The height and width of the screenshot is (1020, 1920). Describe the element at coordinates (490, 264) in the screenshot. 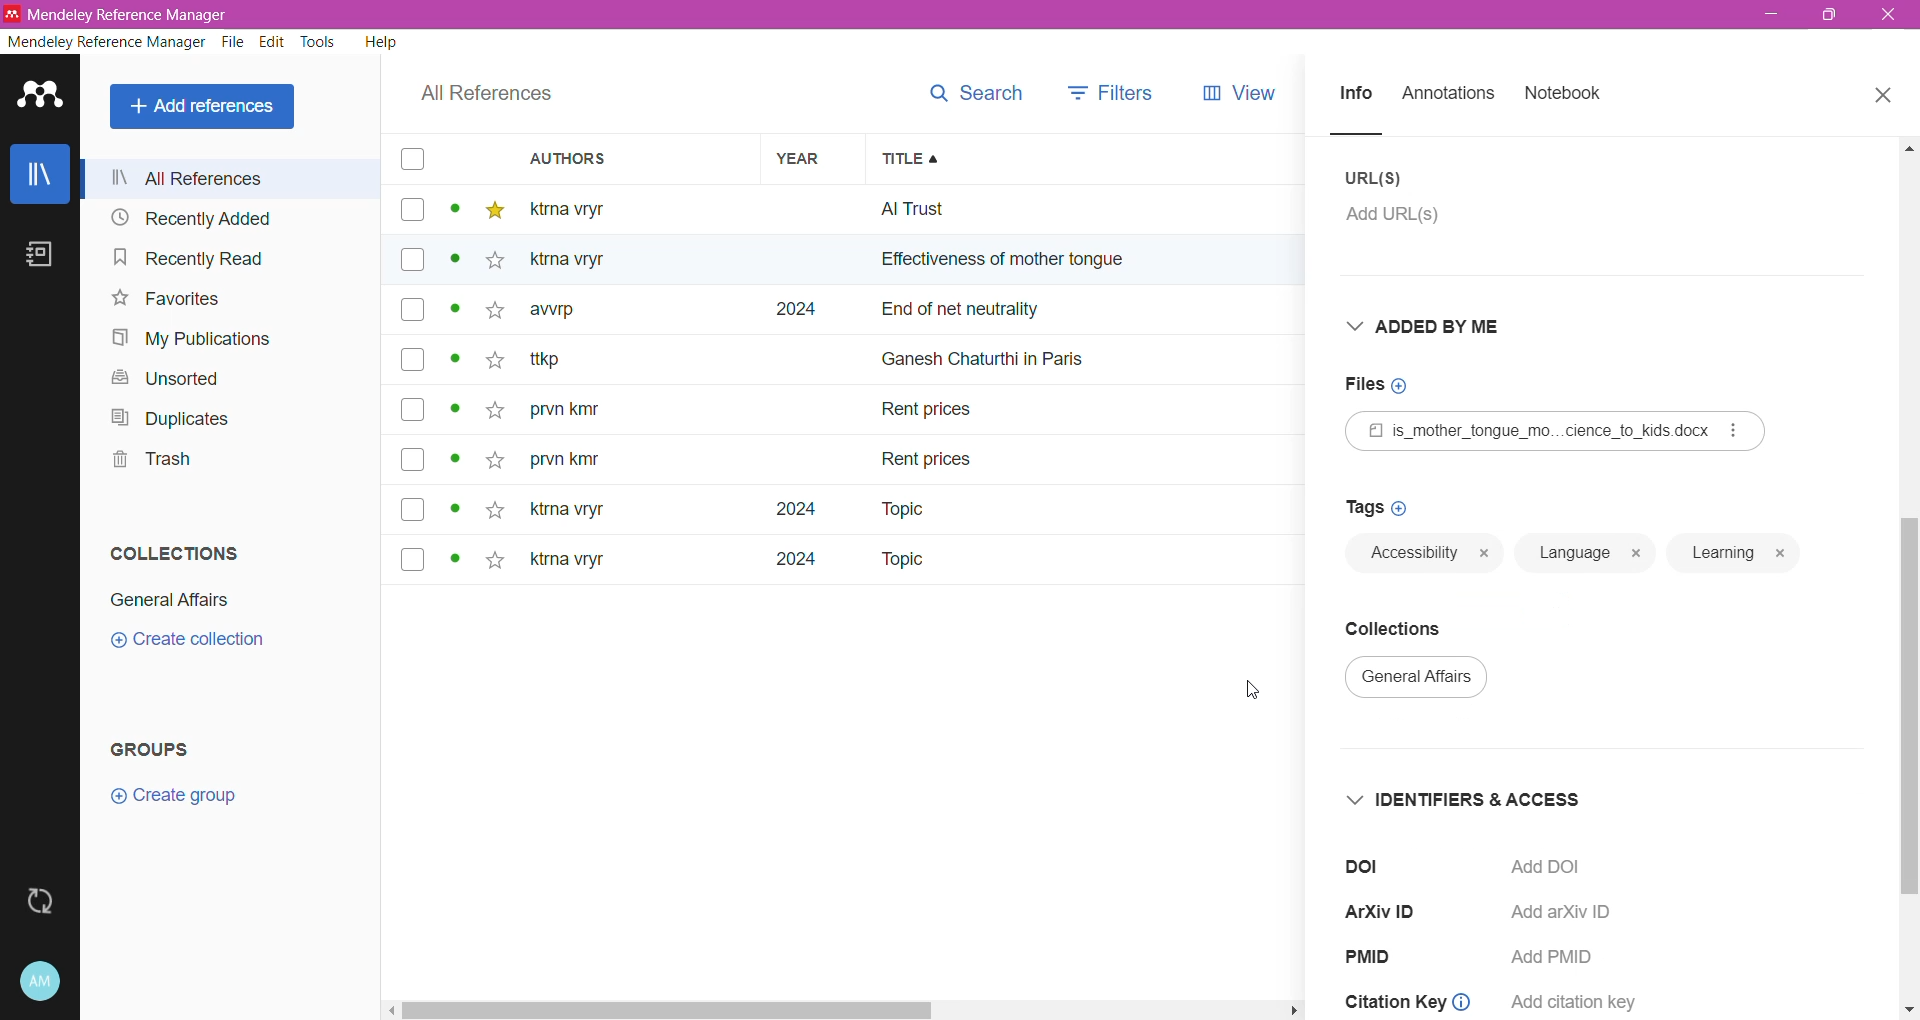

I see `star` at that location.